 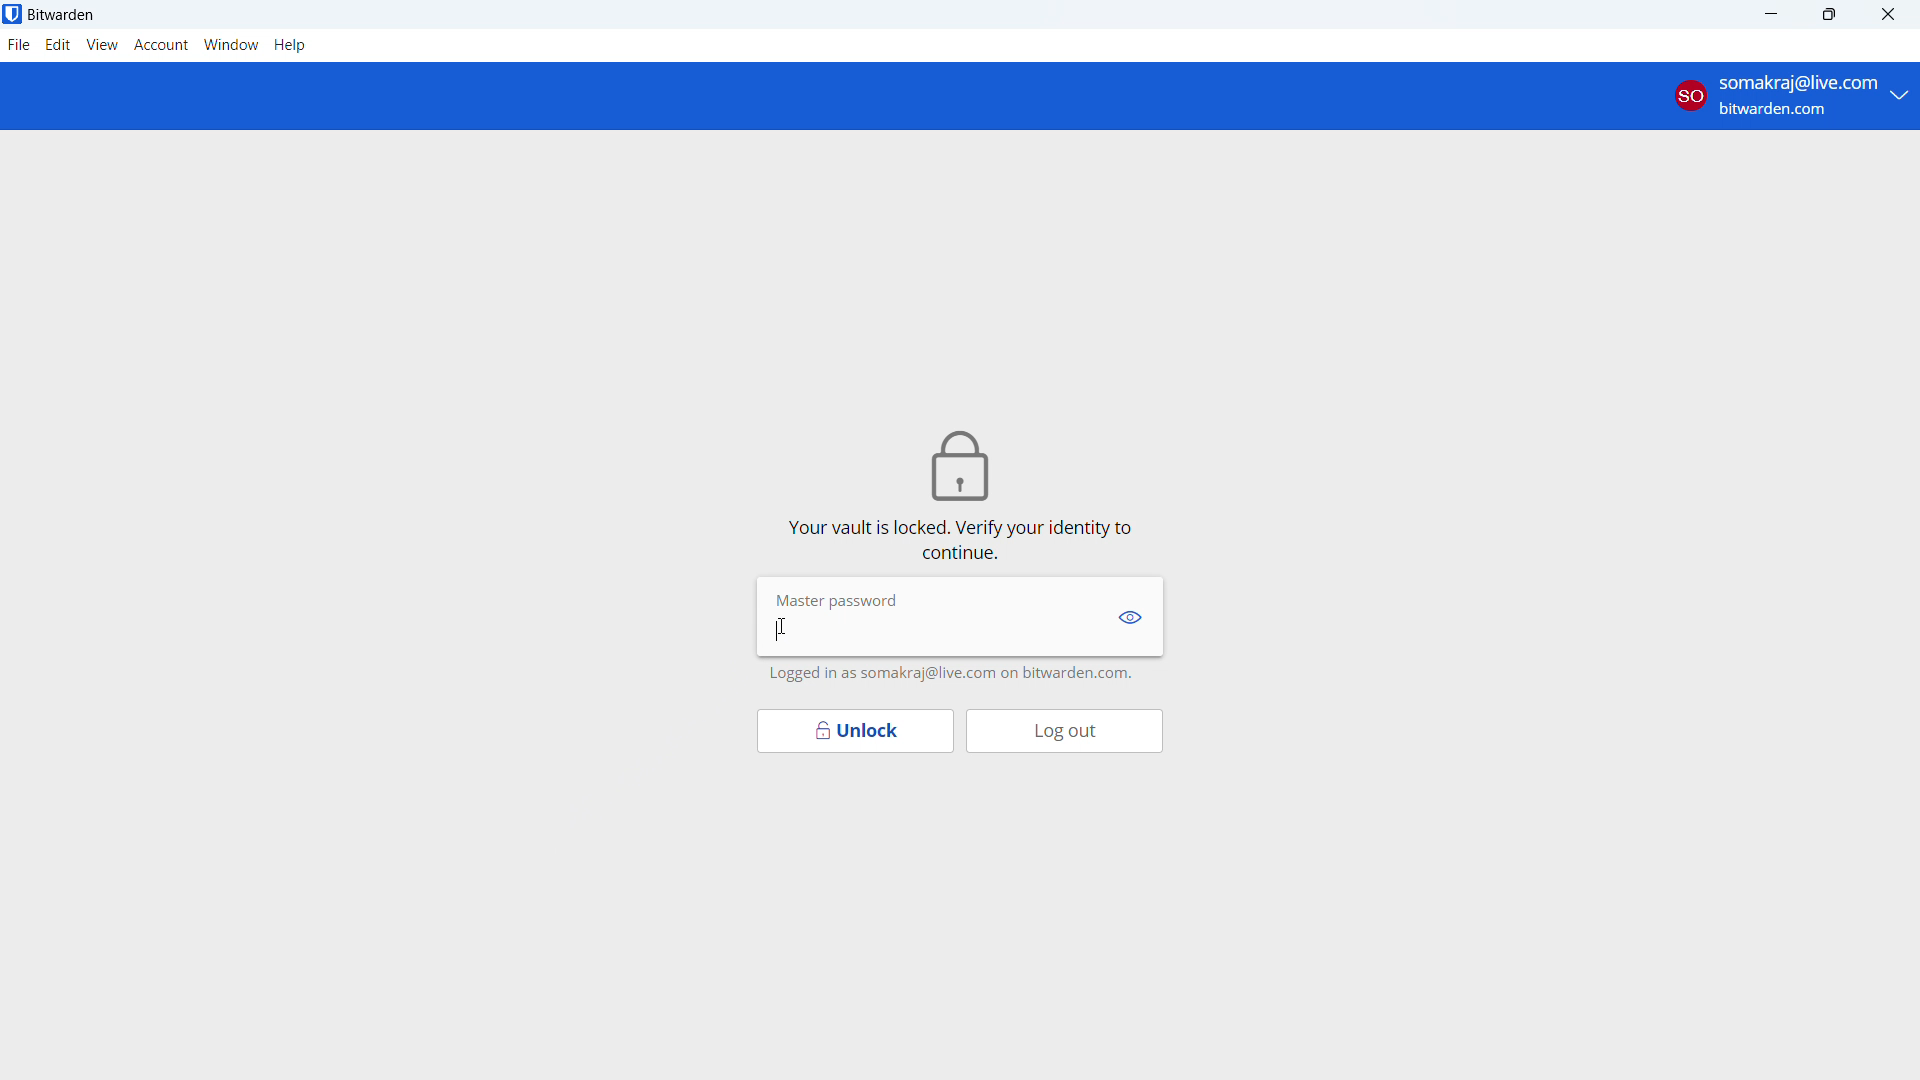 What do you see at coordinates (935, 630) in the screenshot?
I see `enter master password` at bounding box center [935, 630].